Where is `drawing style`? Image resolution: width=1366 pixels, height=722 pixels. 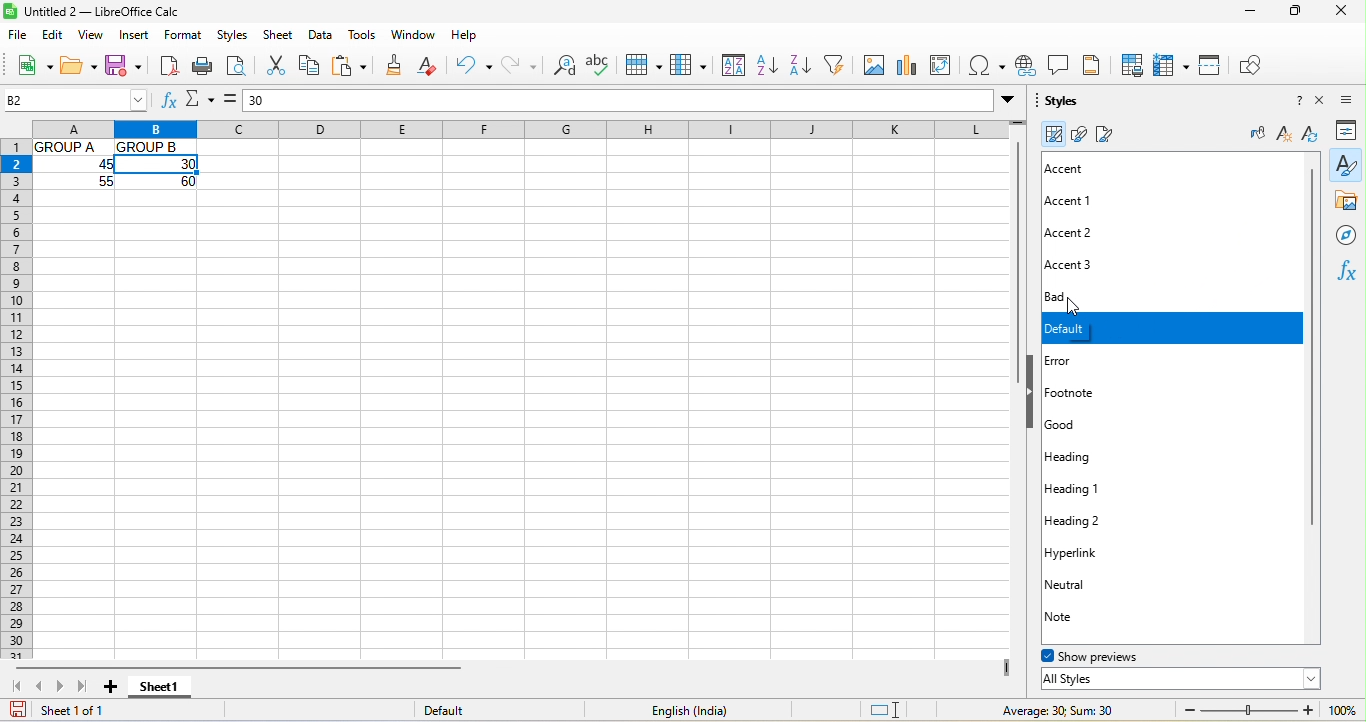 drawing style is located at coordinates (1078, 134).